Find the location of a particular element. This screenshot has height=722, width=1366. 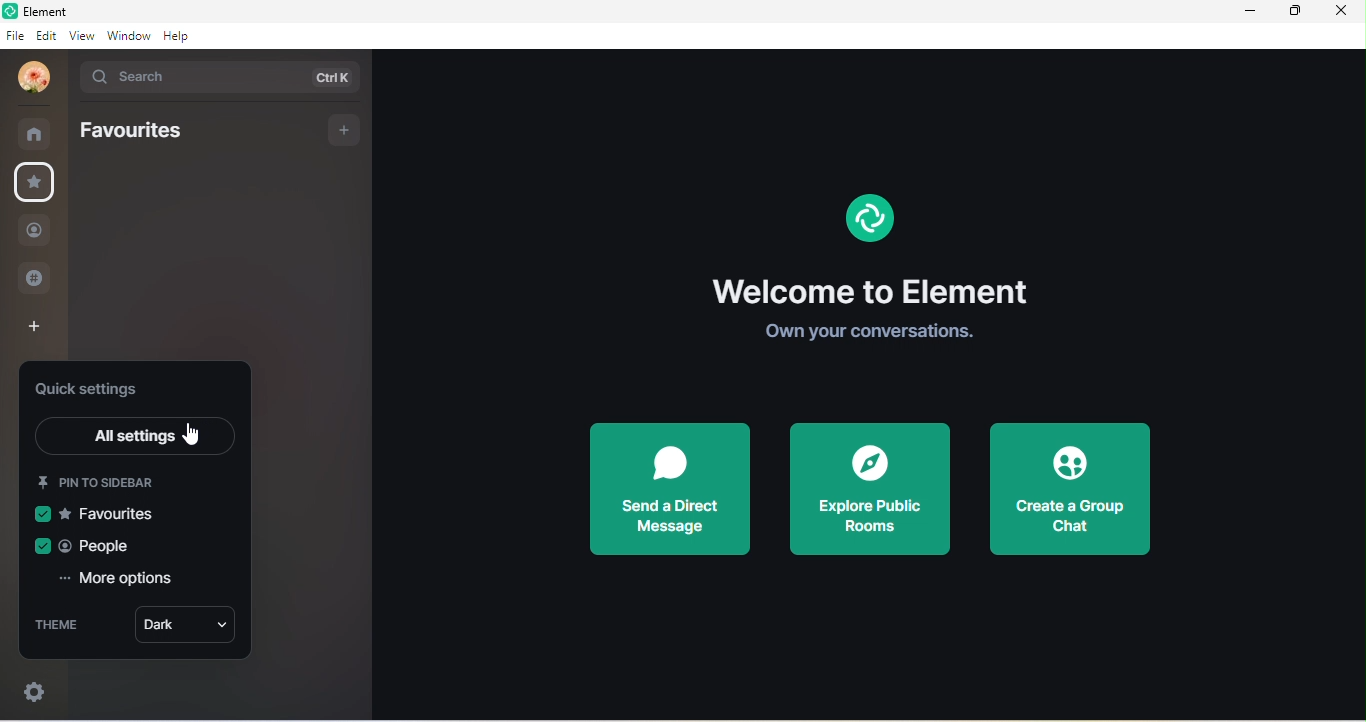

cursor movement is located at coordinates (192, 433).